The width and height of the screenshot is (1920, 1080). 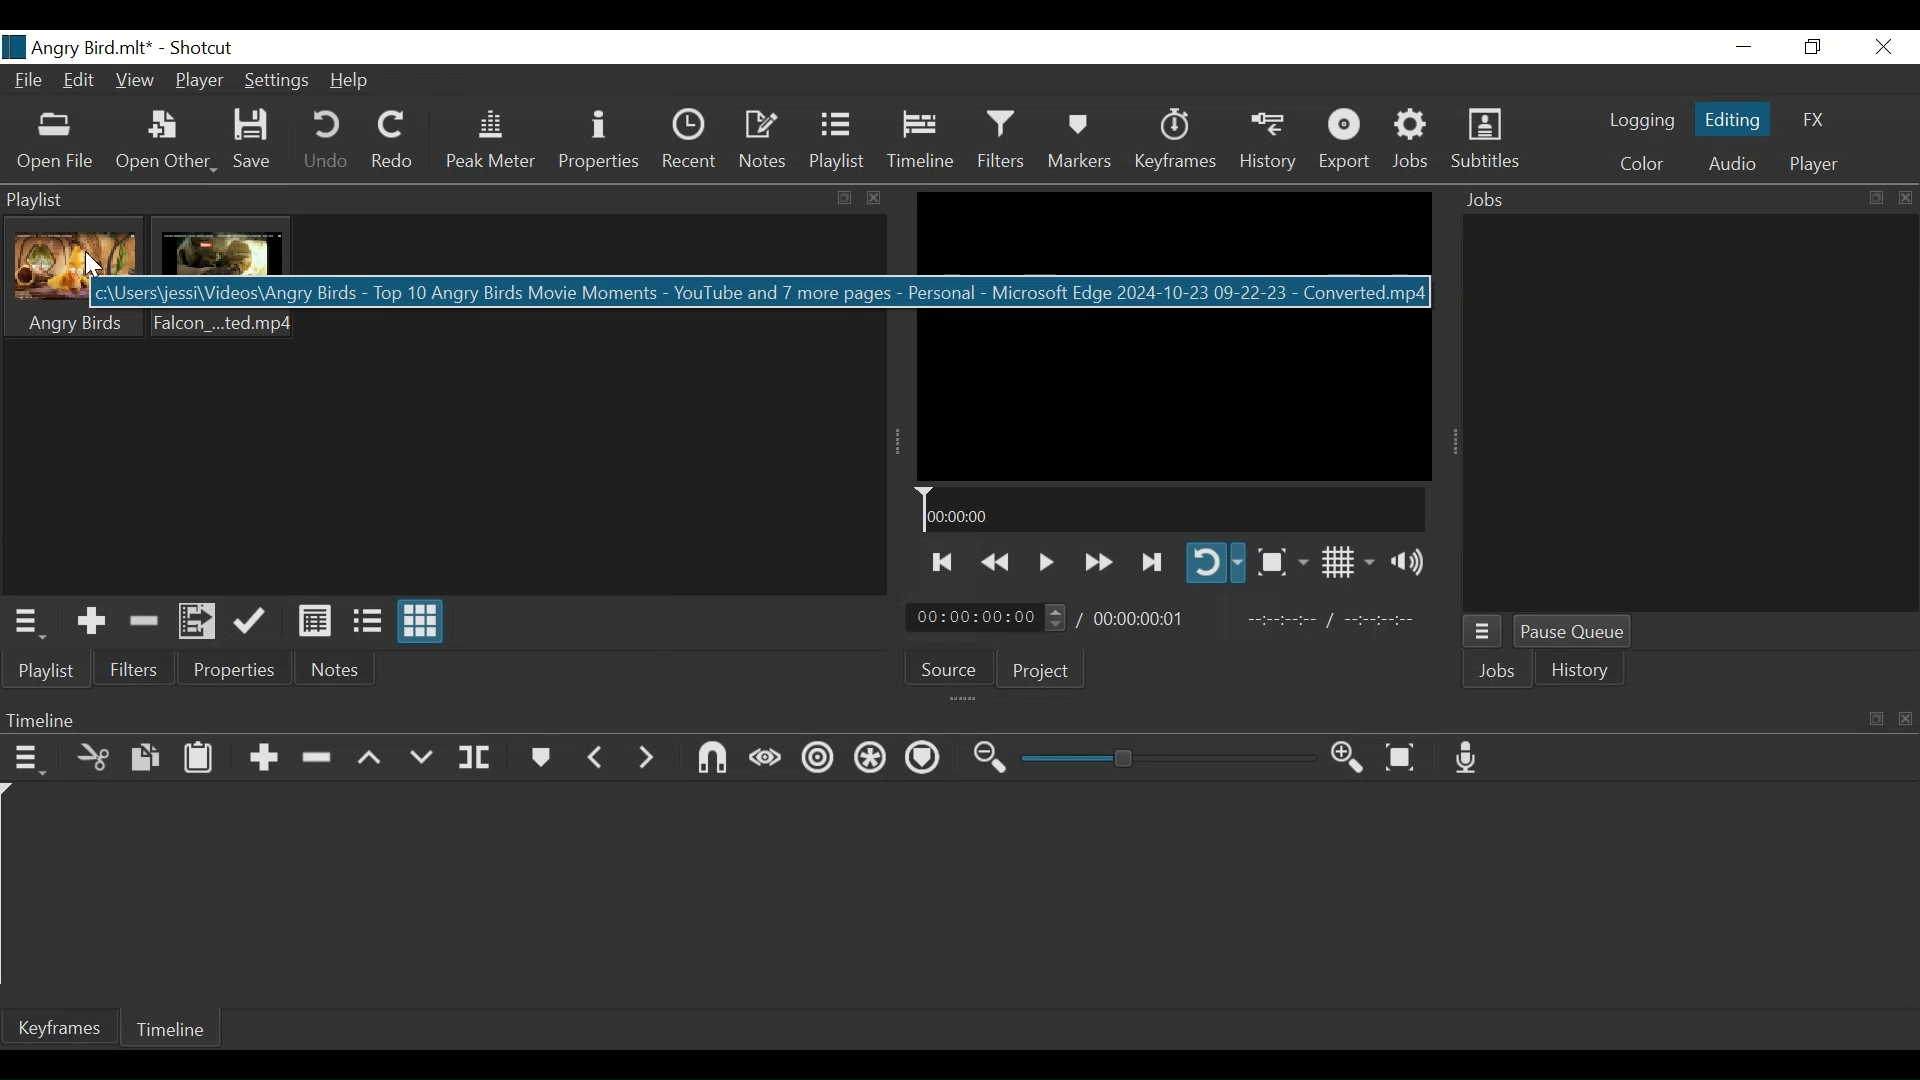 I want to click on Jobs Panel, so click(x=1689, y=413).